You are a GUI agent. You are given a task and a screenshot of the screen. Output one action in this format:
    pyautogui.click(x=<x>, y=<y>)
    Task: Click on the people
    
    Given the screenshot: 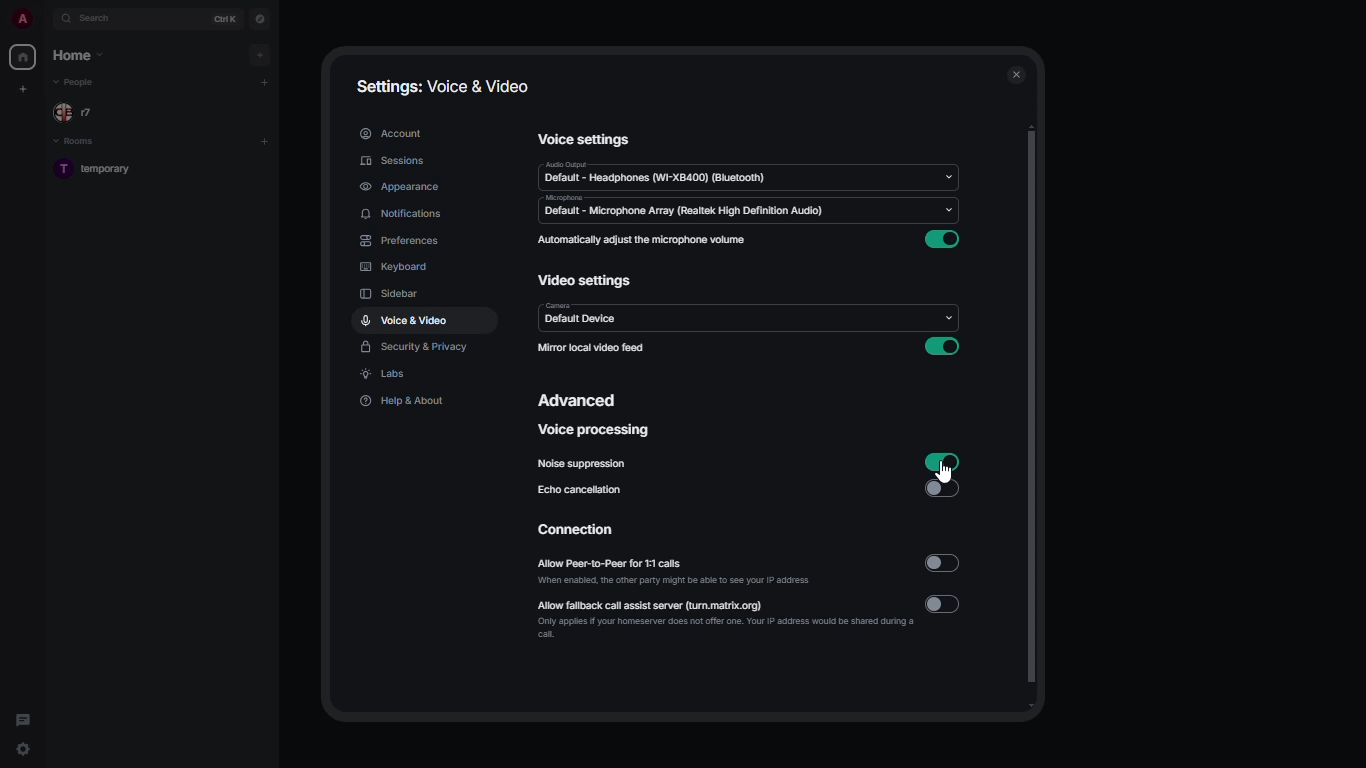 What is the action you would take?
    pyautogui.click(x=68, y=112)
    